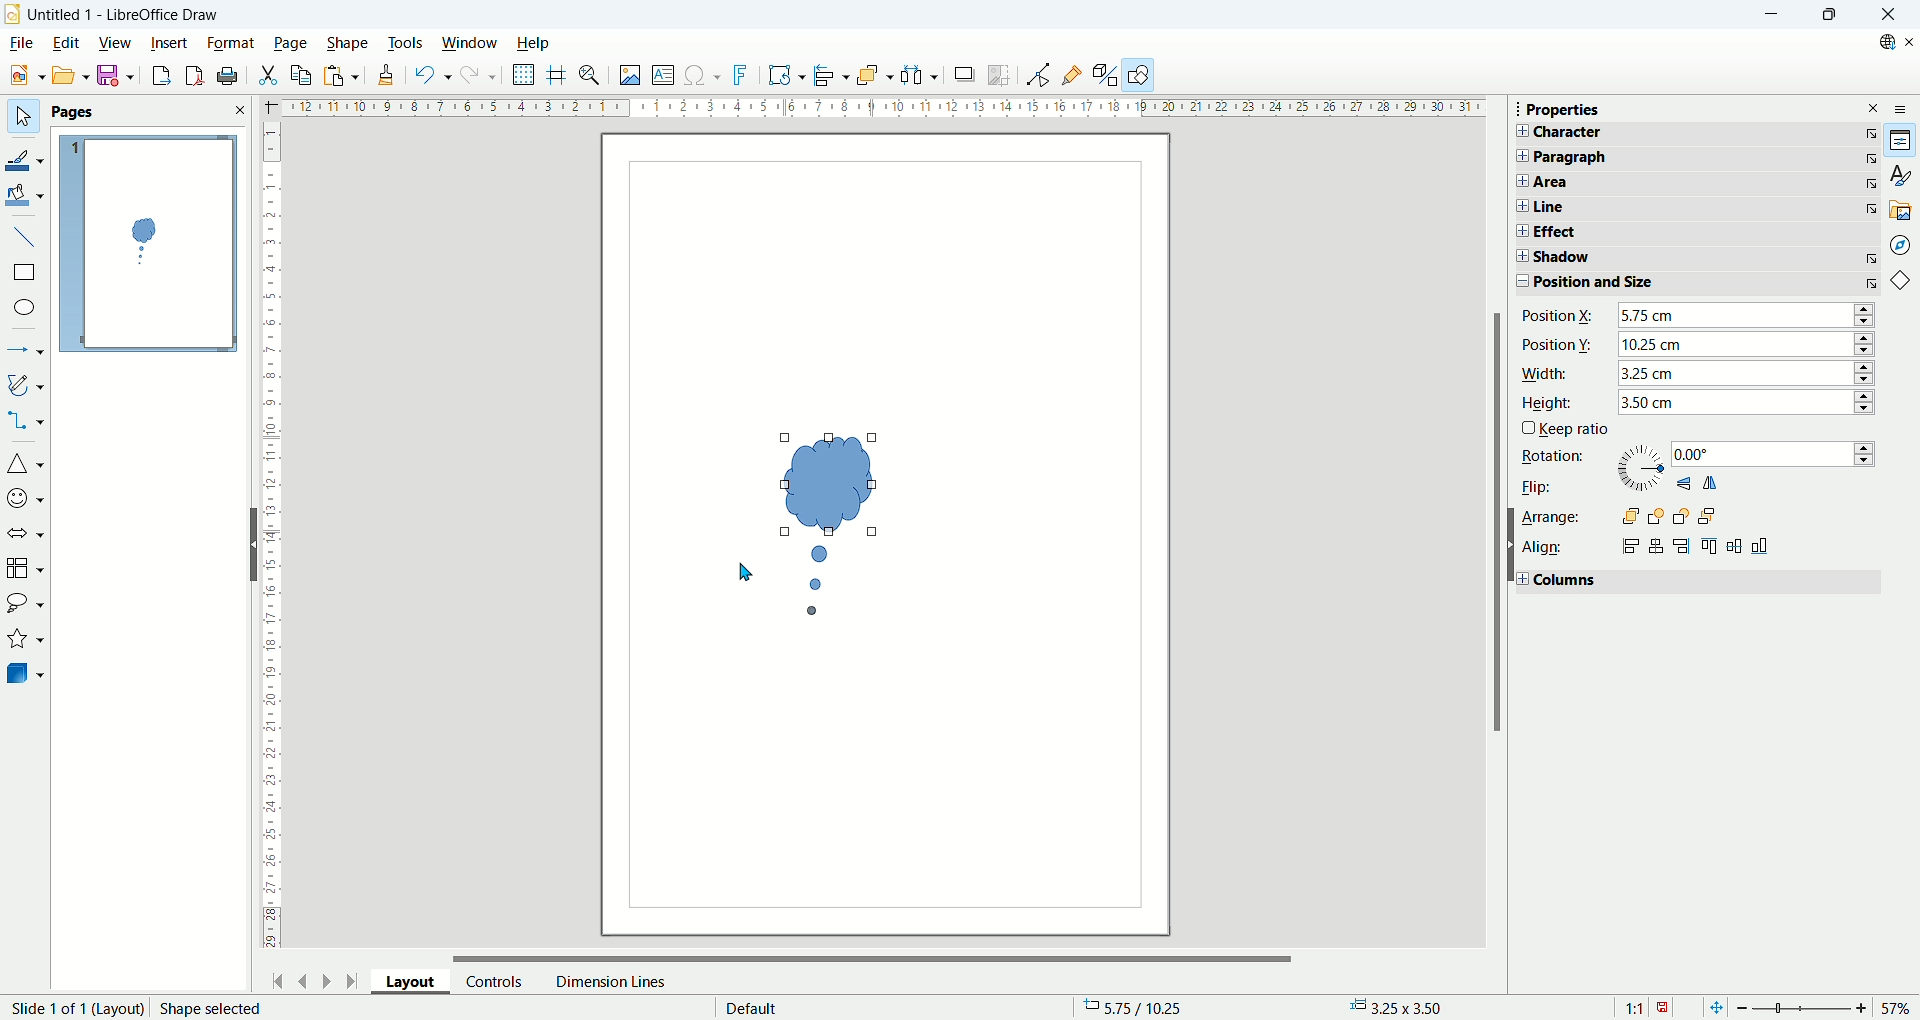 This screenshot has height=1020, width=1920. I want to click on toggle extrusion, so click(1106, 76).